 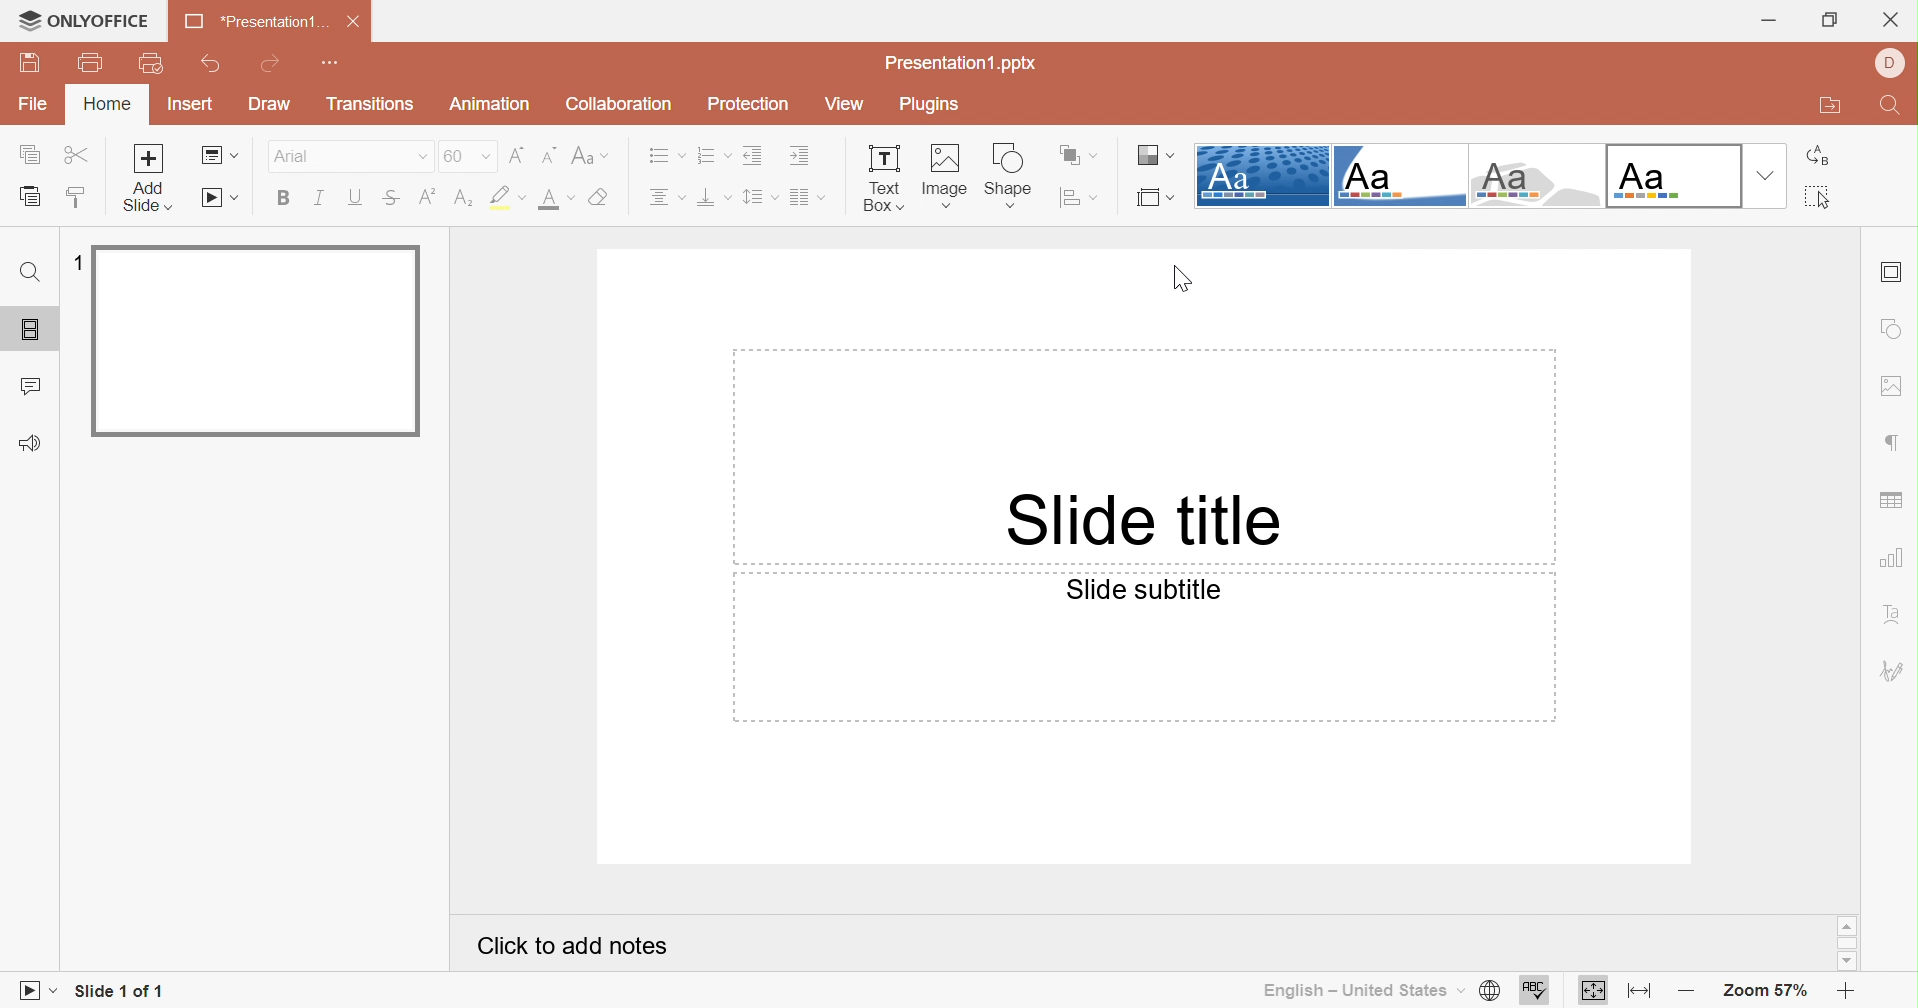 What do you see at coordinates (151, 61) in the screenshot?
I see `Quick print` at bounding box center [151, 61].